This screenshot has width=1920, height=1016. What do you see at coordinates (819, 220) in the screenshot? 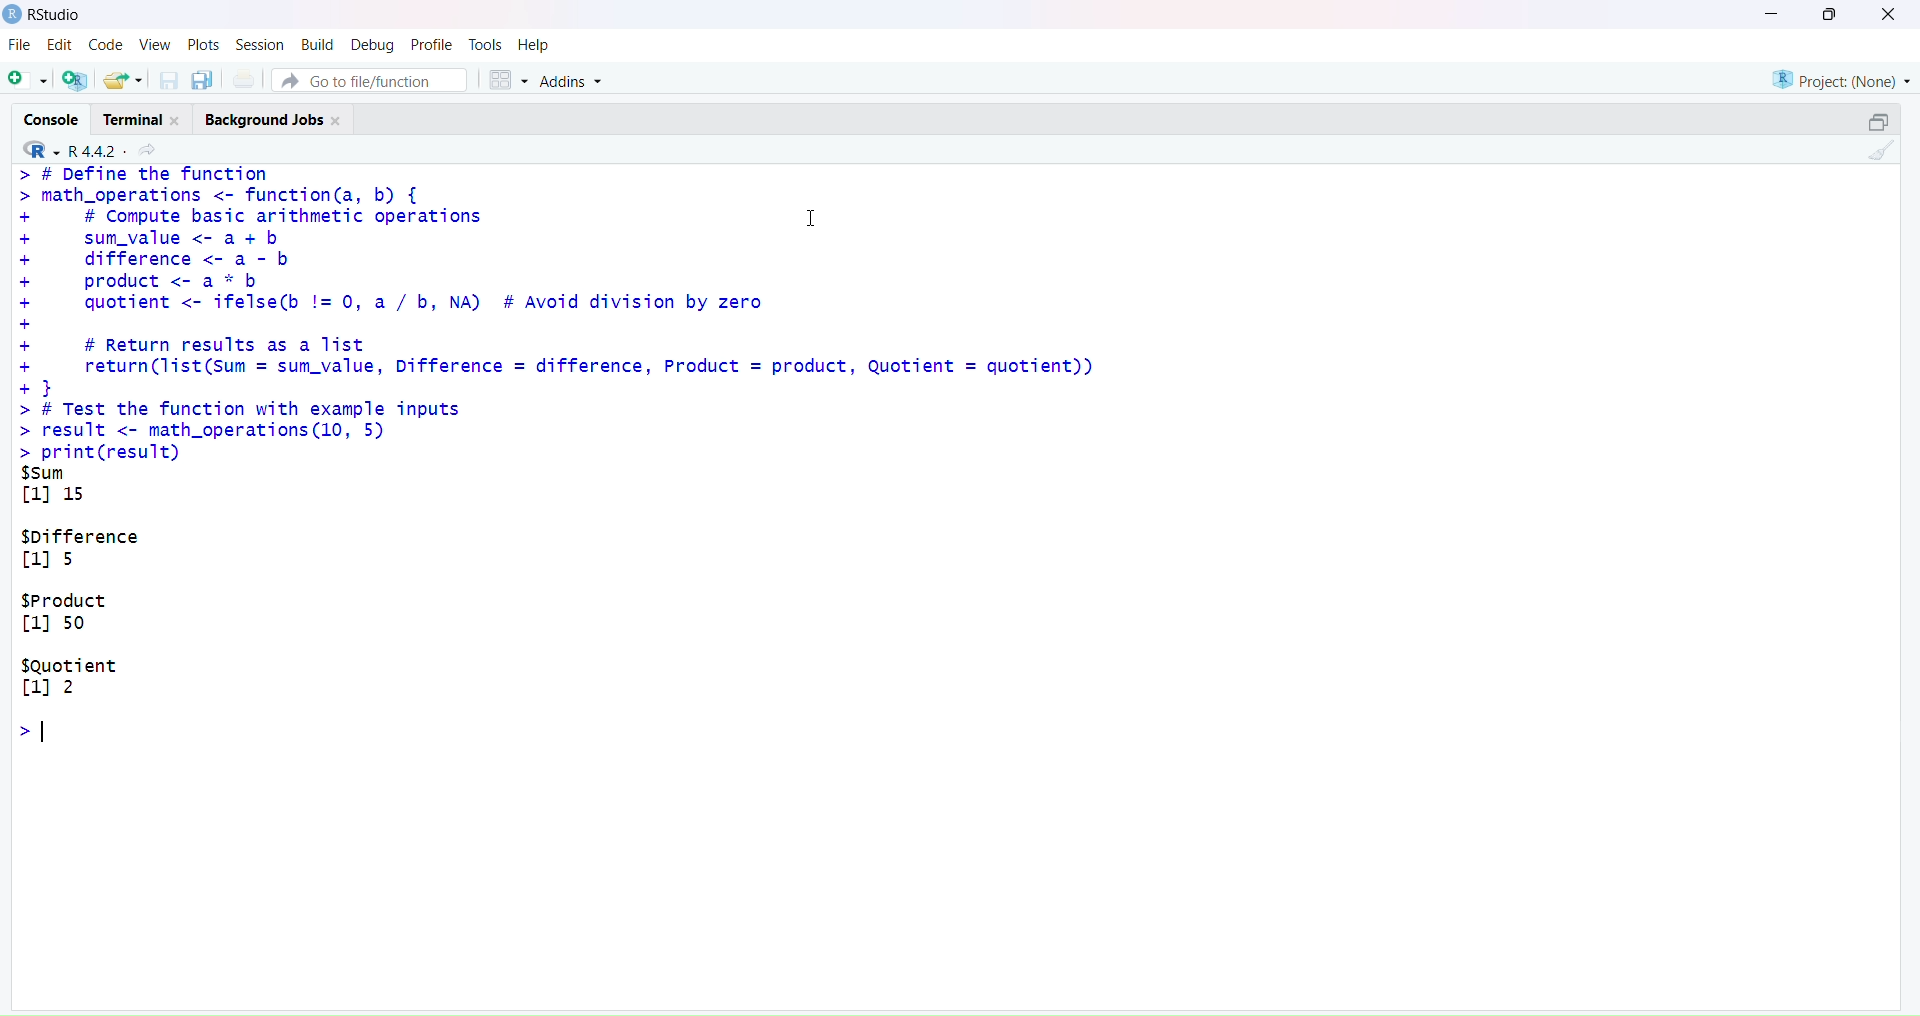
I see `Text cursor` at bounding box center [819, 220].